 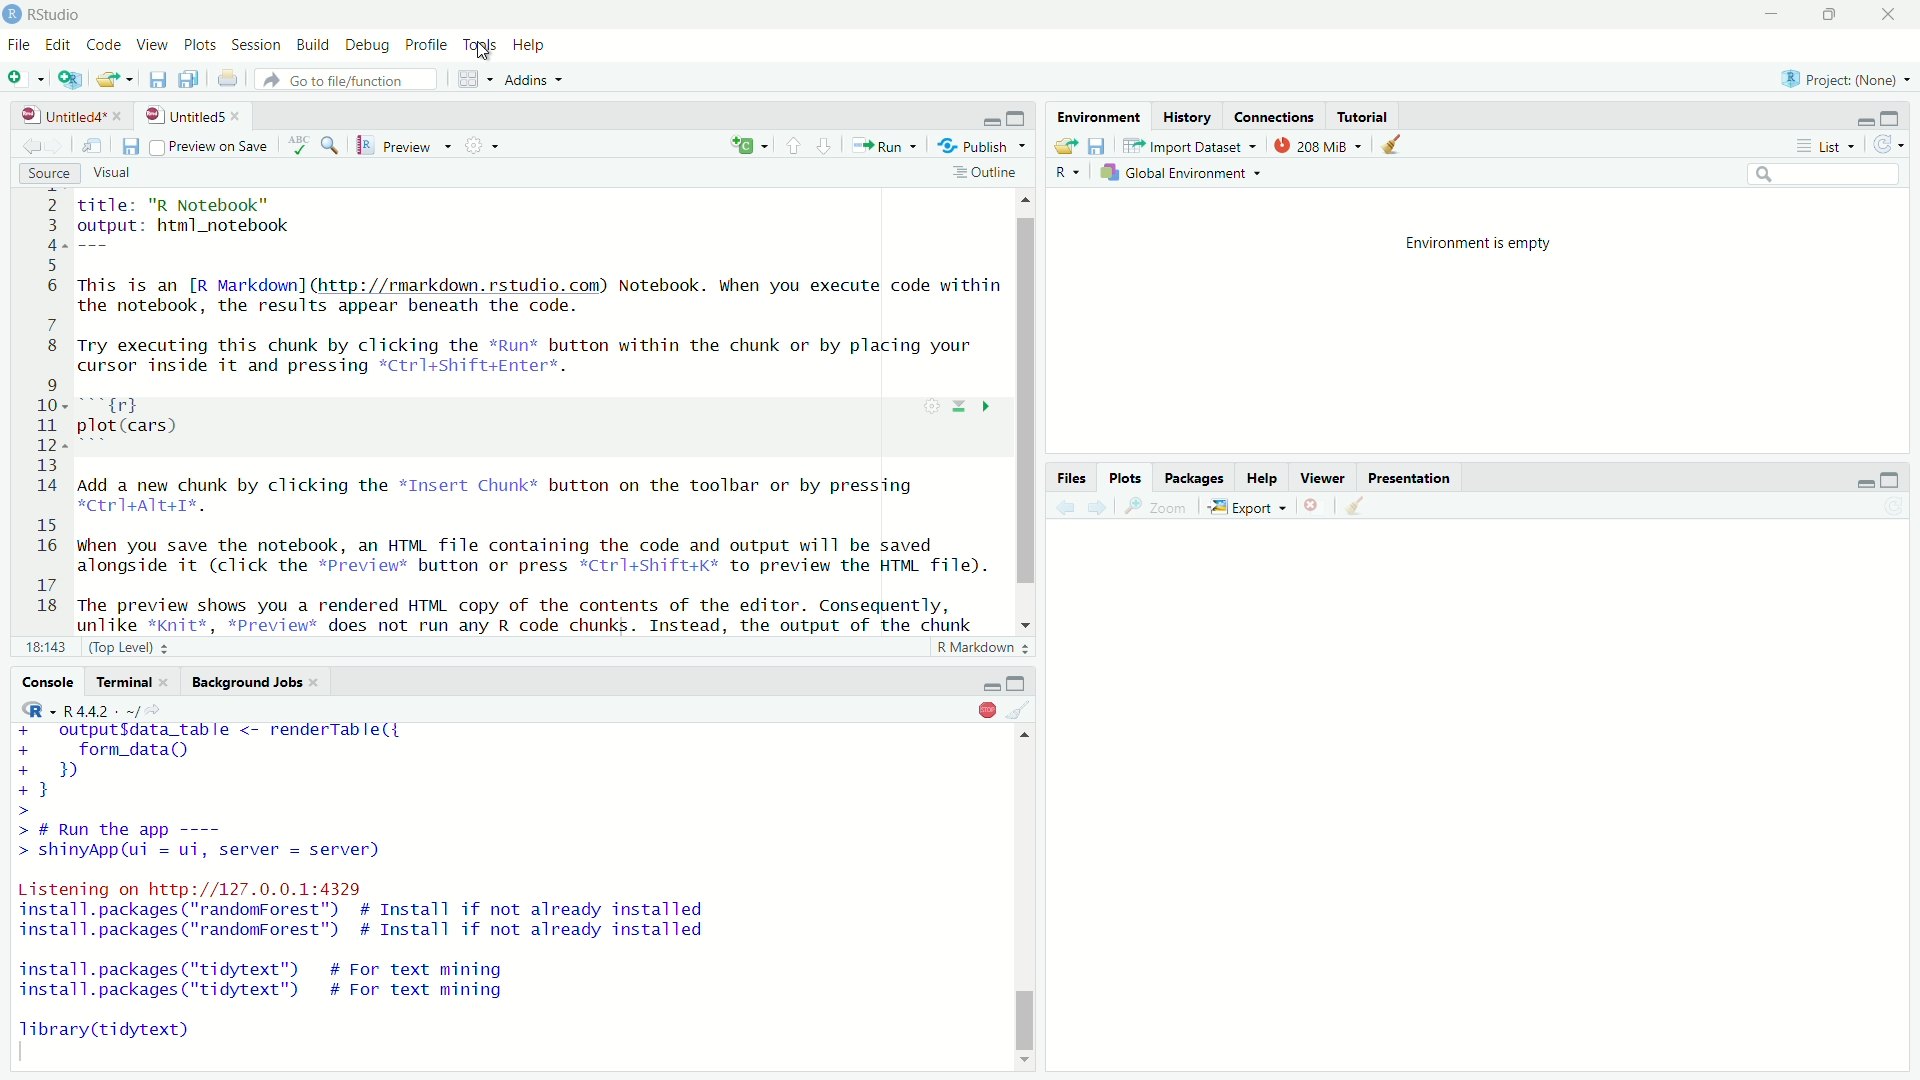 What do you see at coordinates (227, 79) in the screenshot?
I see `print the current file` at bounding box center [227, 79].